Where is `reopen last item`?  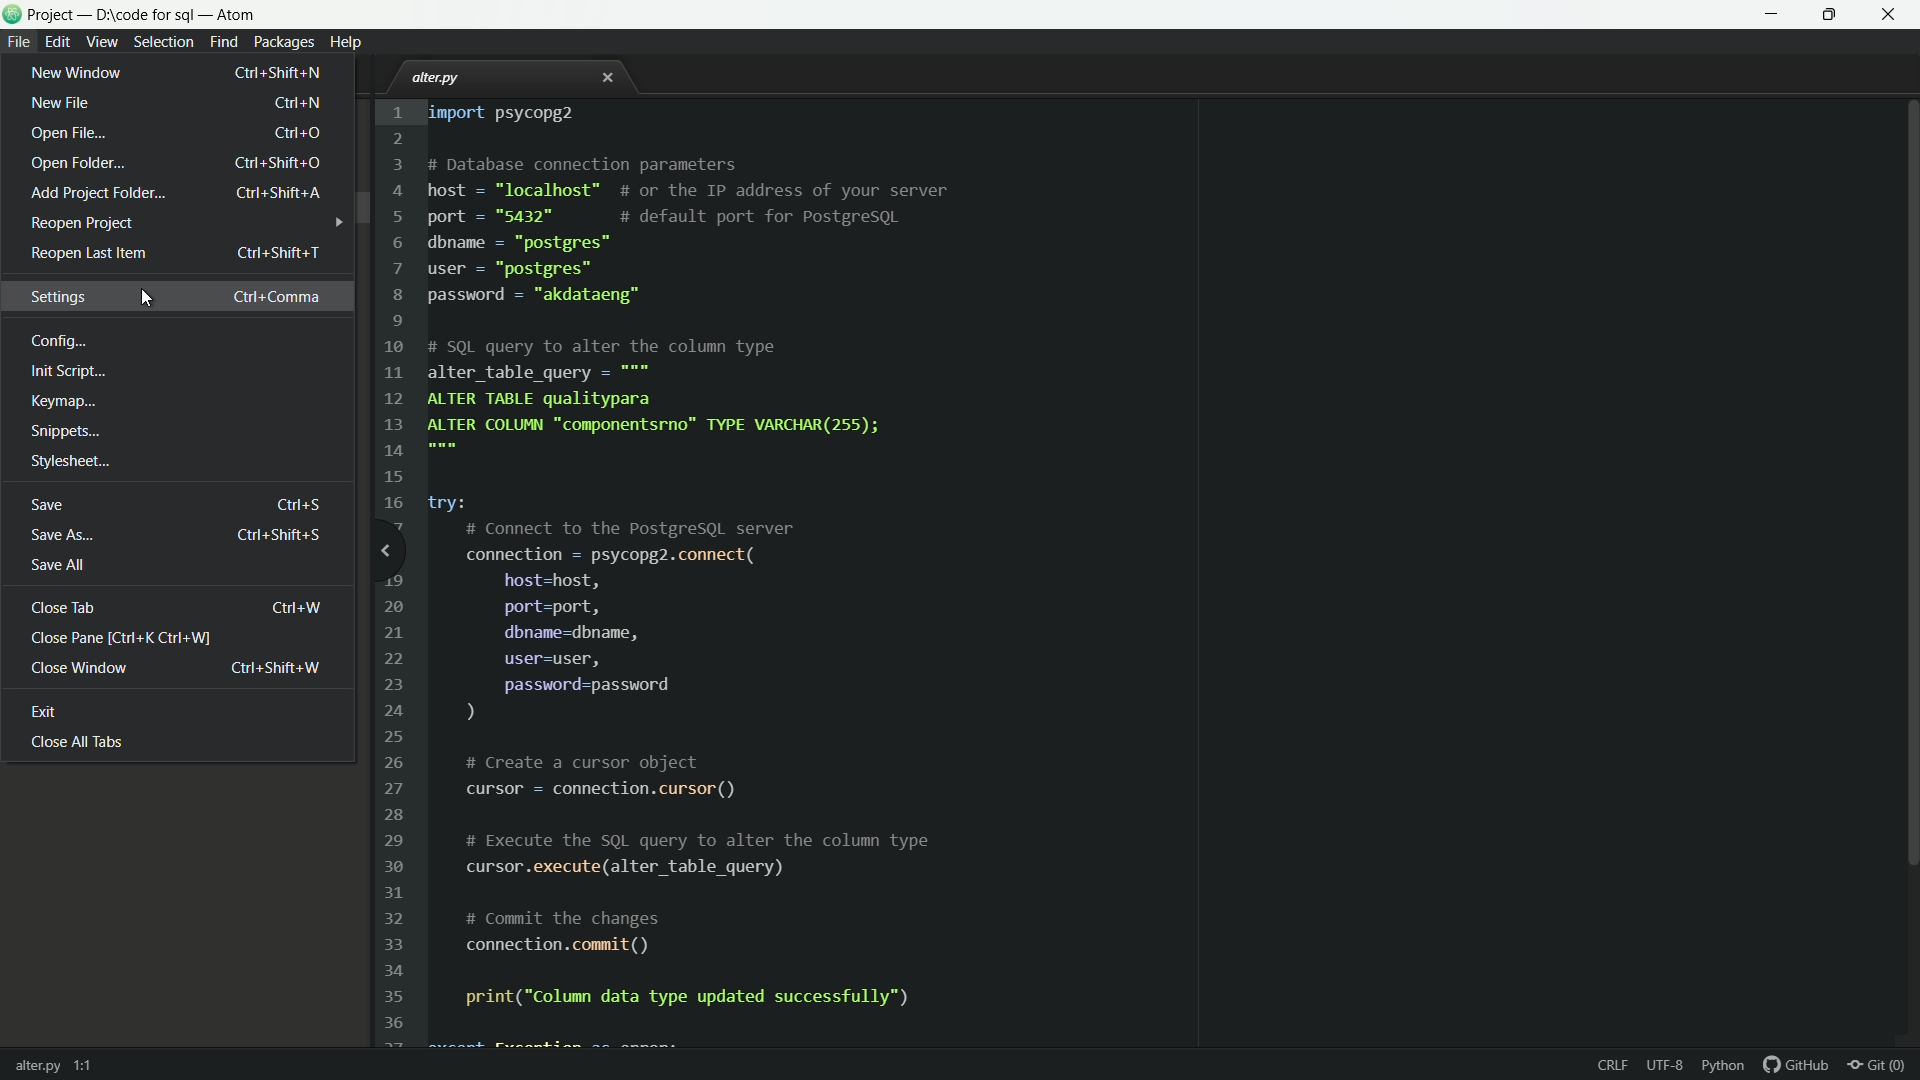
reopen last item is located at coordinates (173, 252).